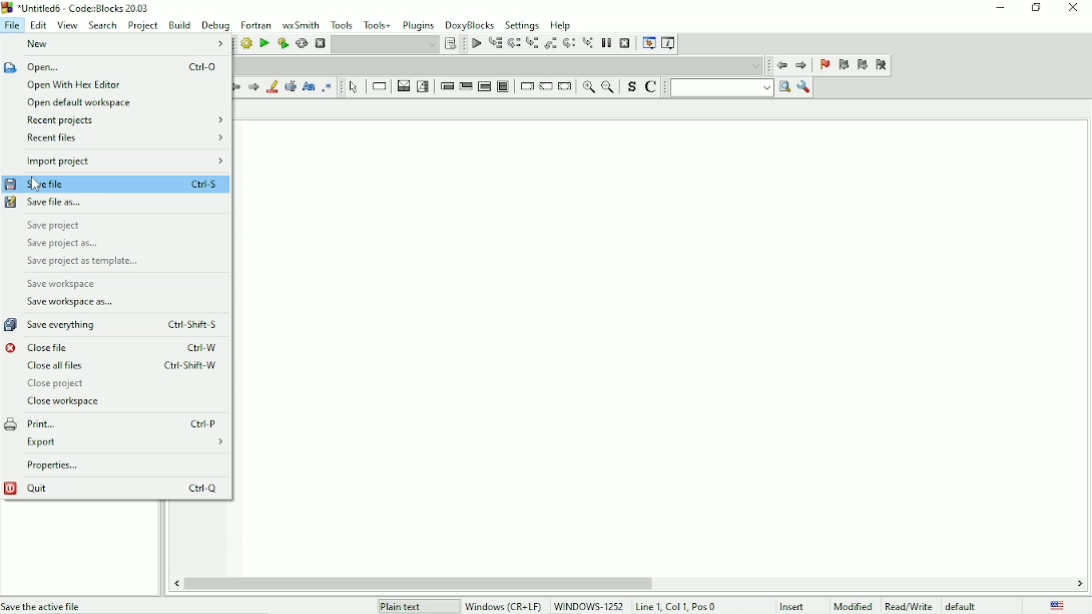 The image size is (1092, 614). What do you see at coordinates (570, 44) in the screenshot?
I see `Next instruction` at bounding box center [570, 44].